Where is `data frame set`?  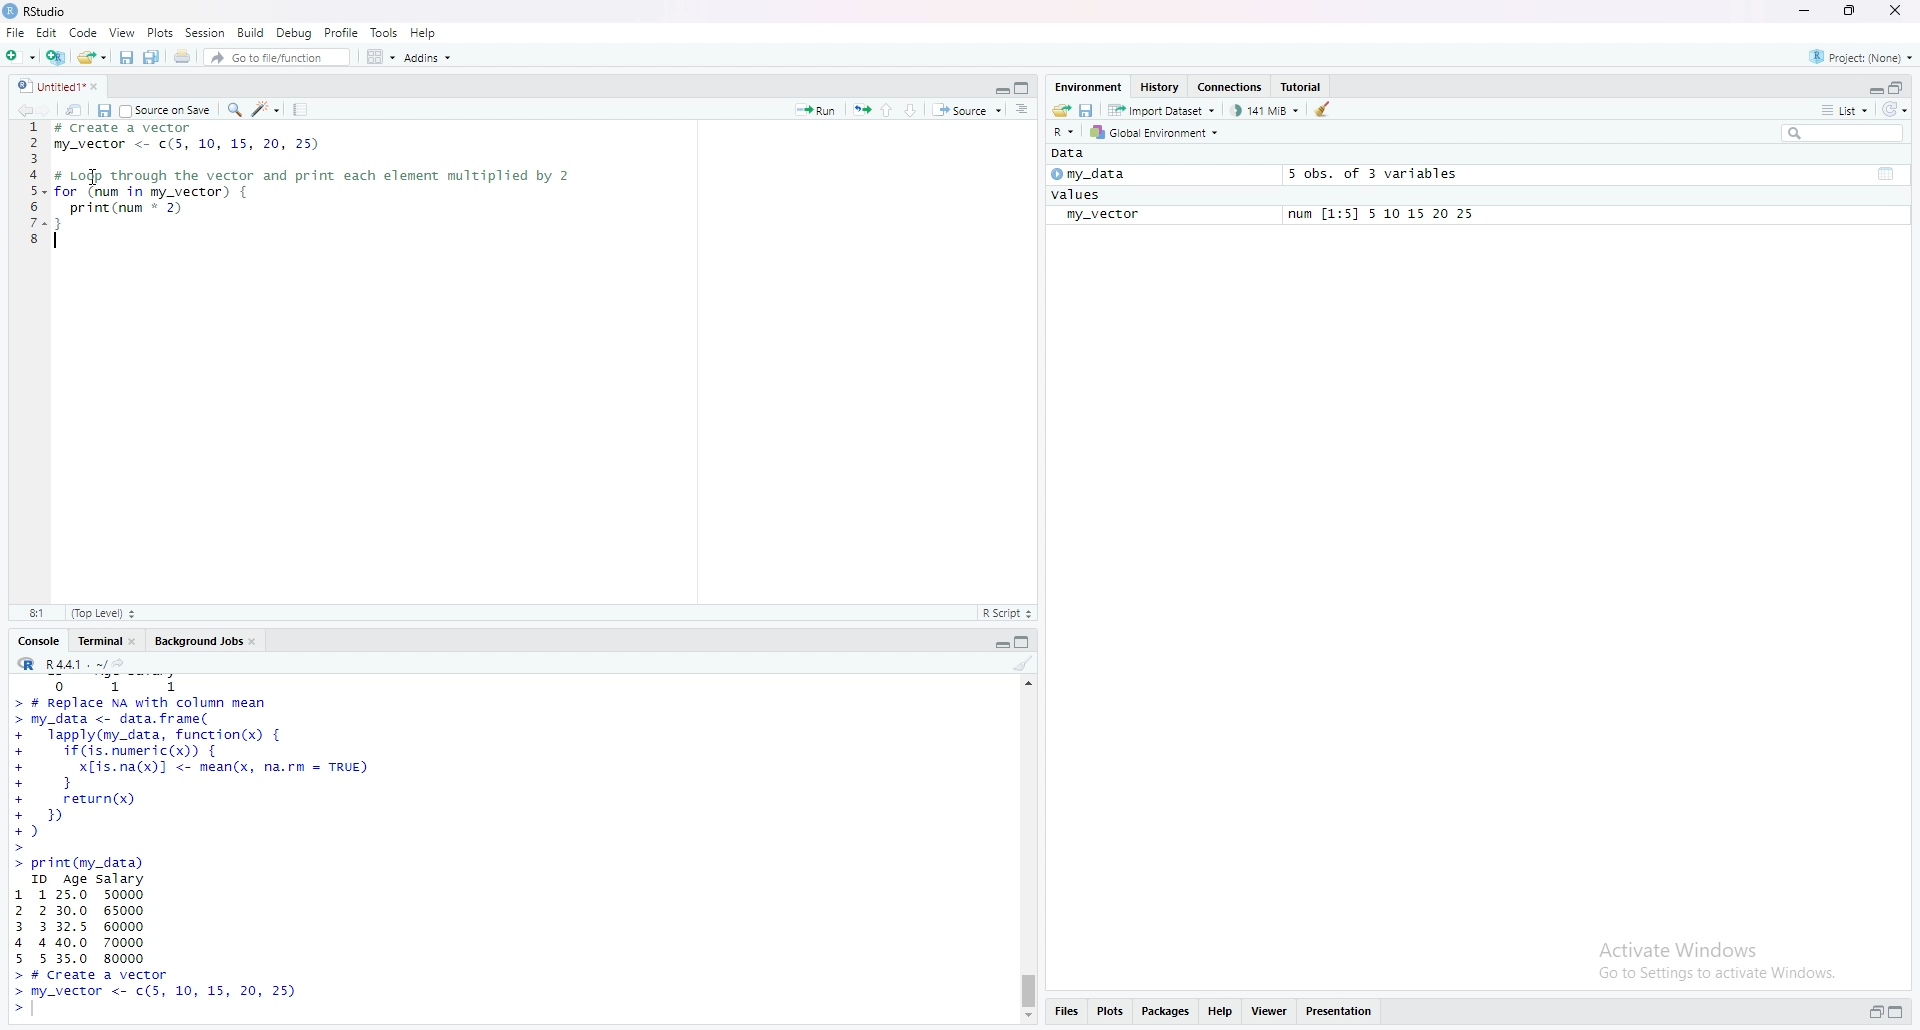 data frame set is located at coordinates (193, 848).